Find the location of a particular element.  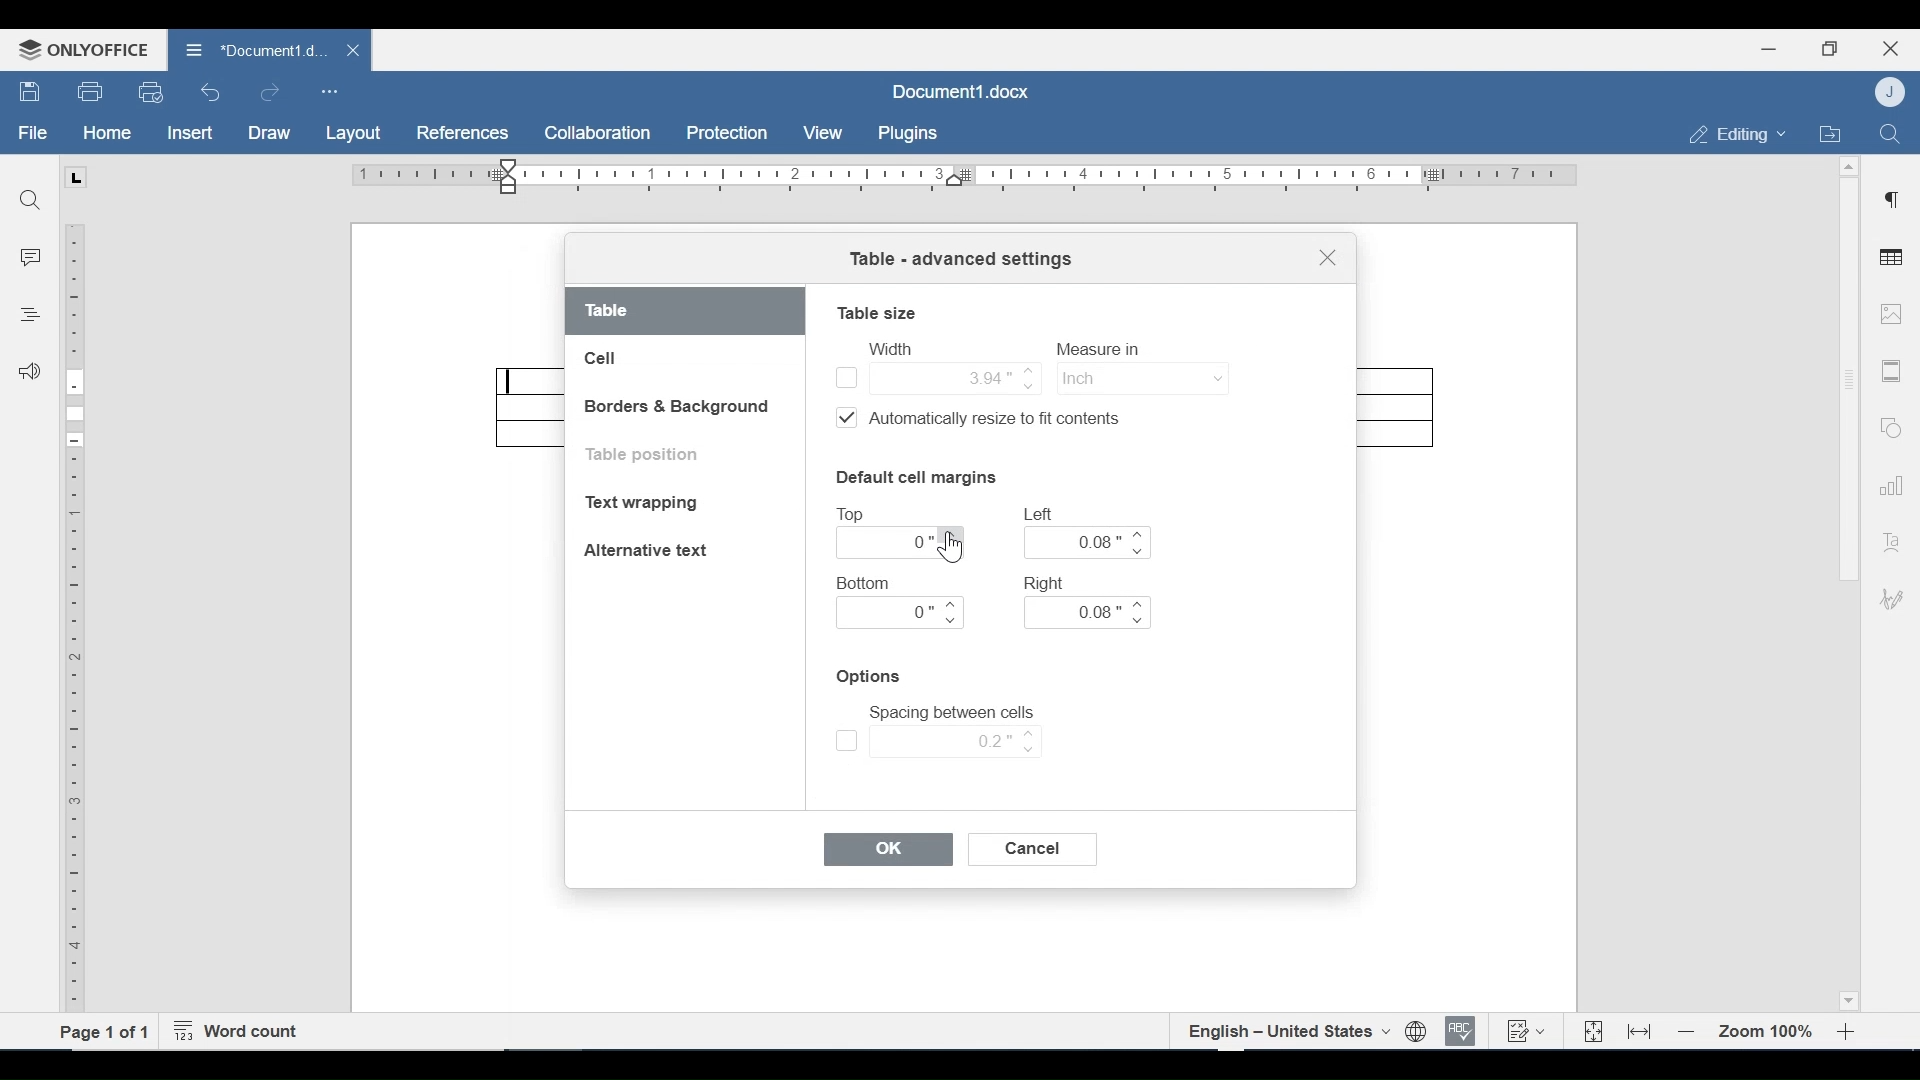

Left is located at coordinates (1041, 514).